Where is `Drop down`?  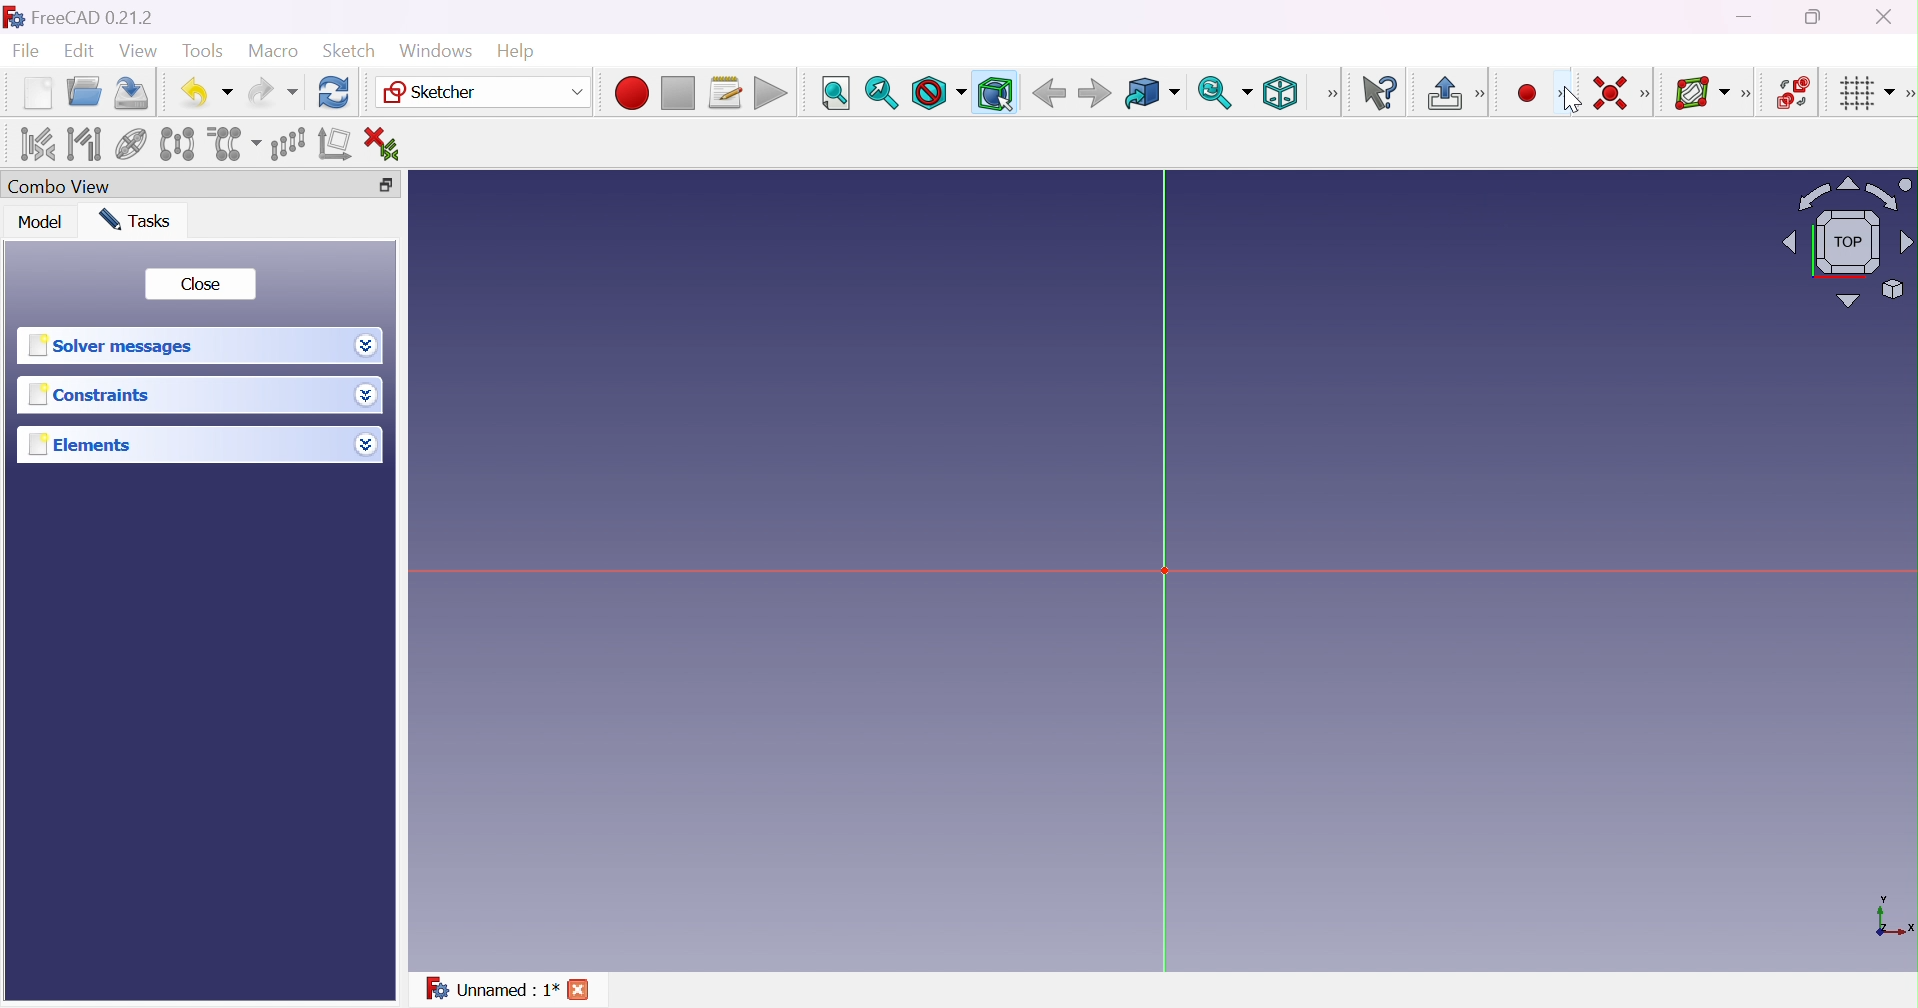 Drop down is located at coordinates (366, 396).